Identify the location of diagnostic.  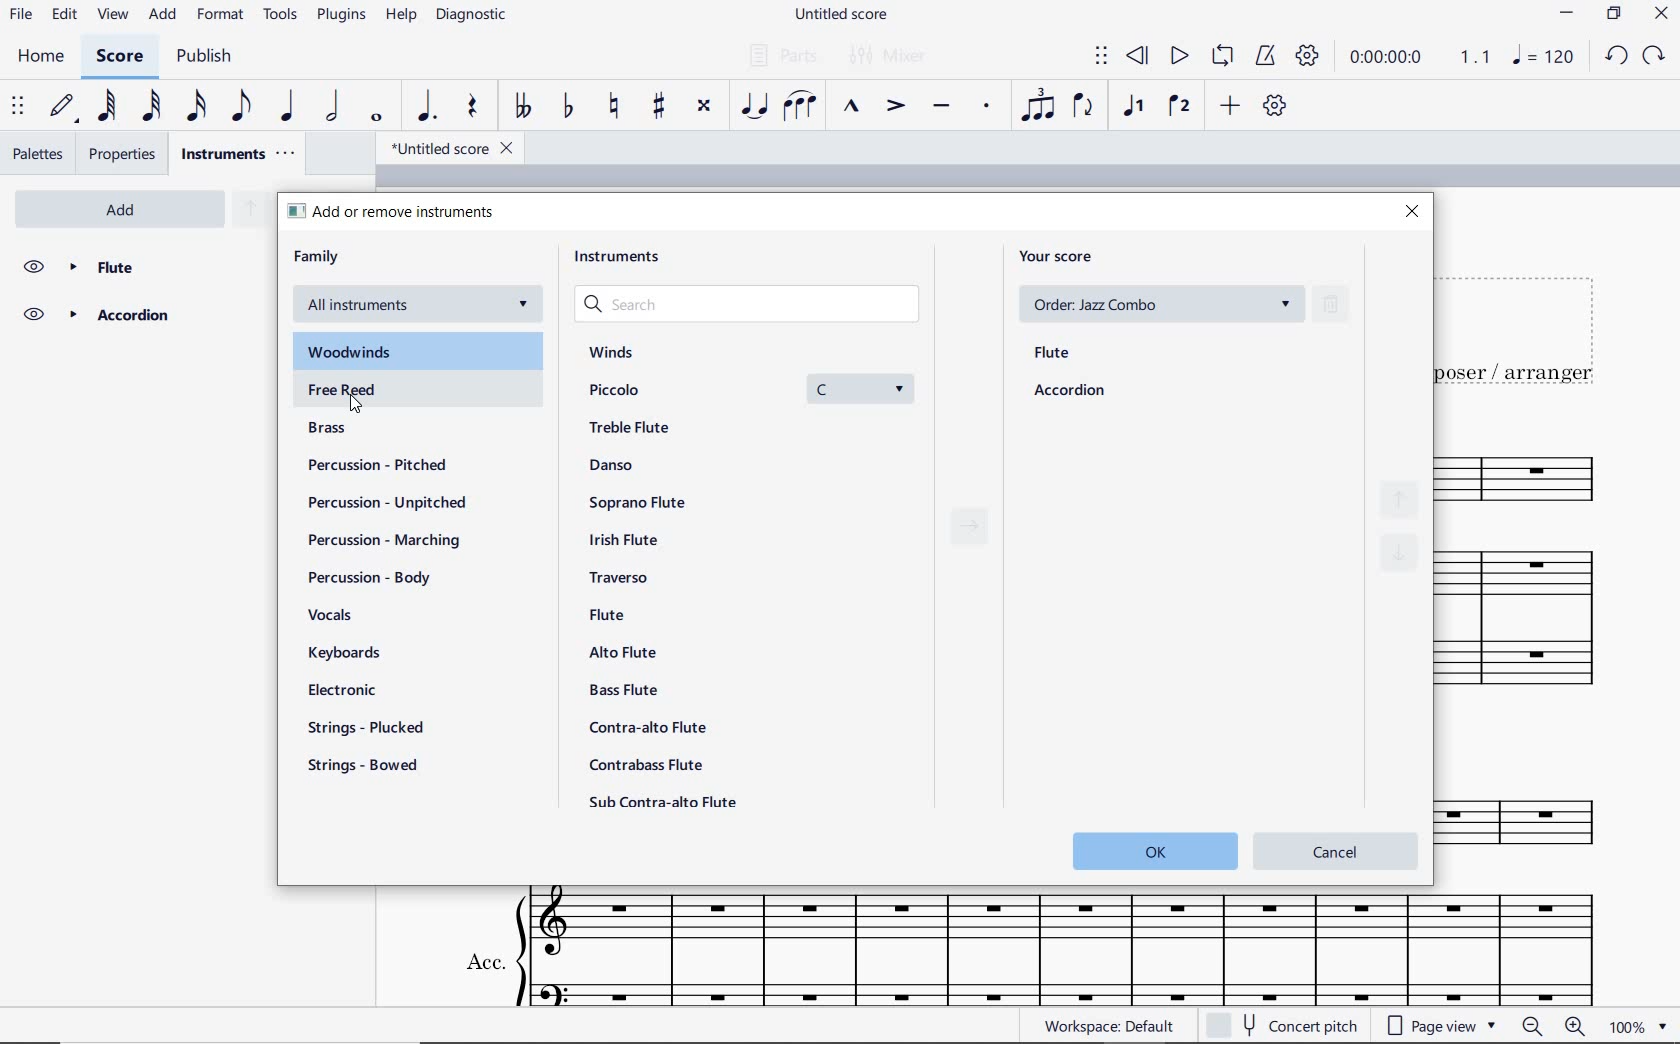
(471, 16).